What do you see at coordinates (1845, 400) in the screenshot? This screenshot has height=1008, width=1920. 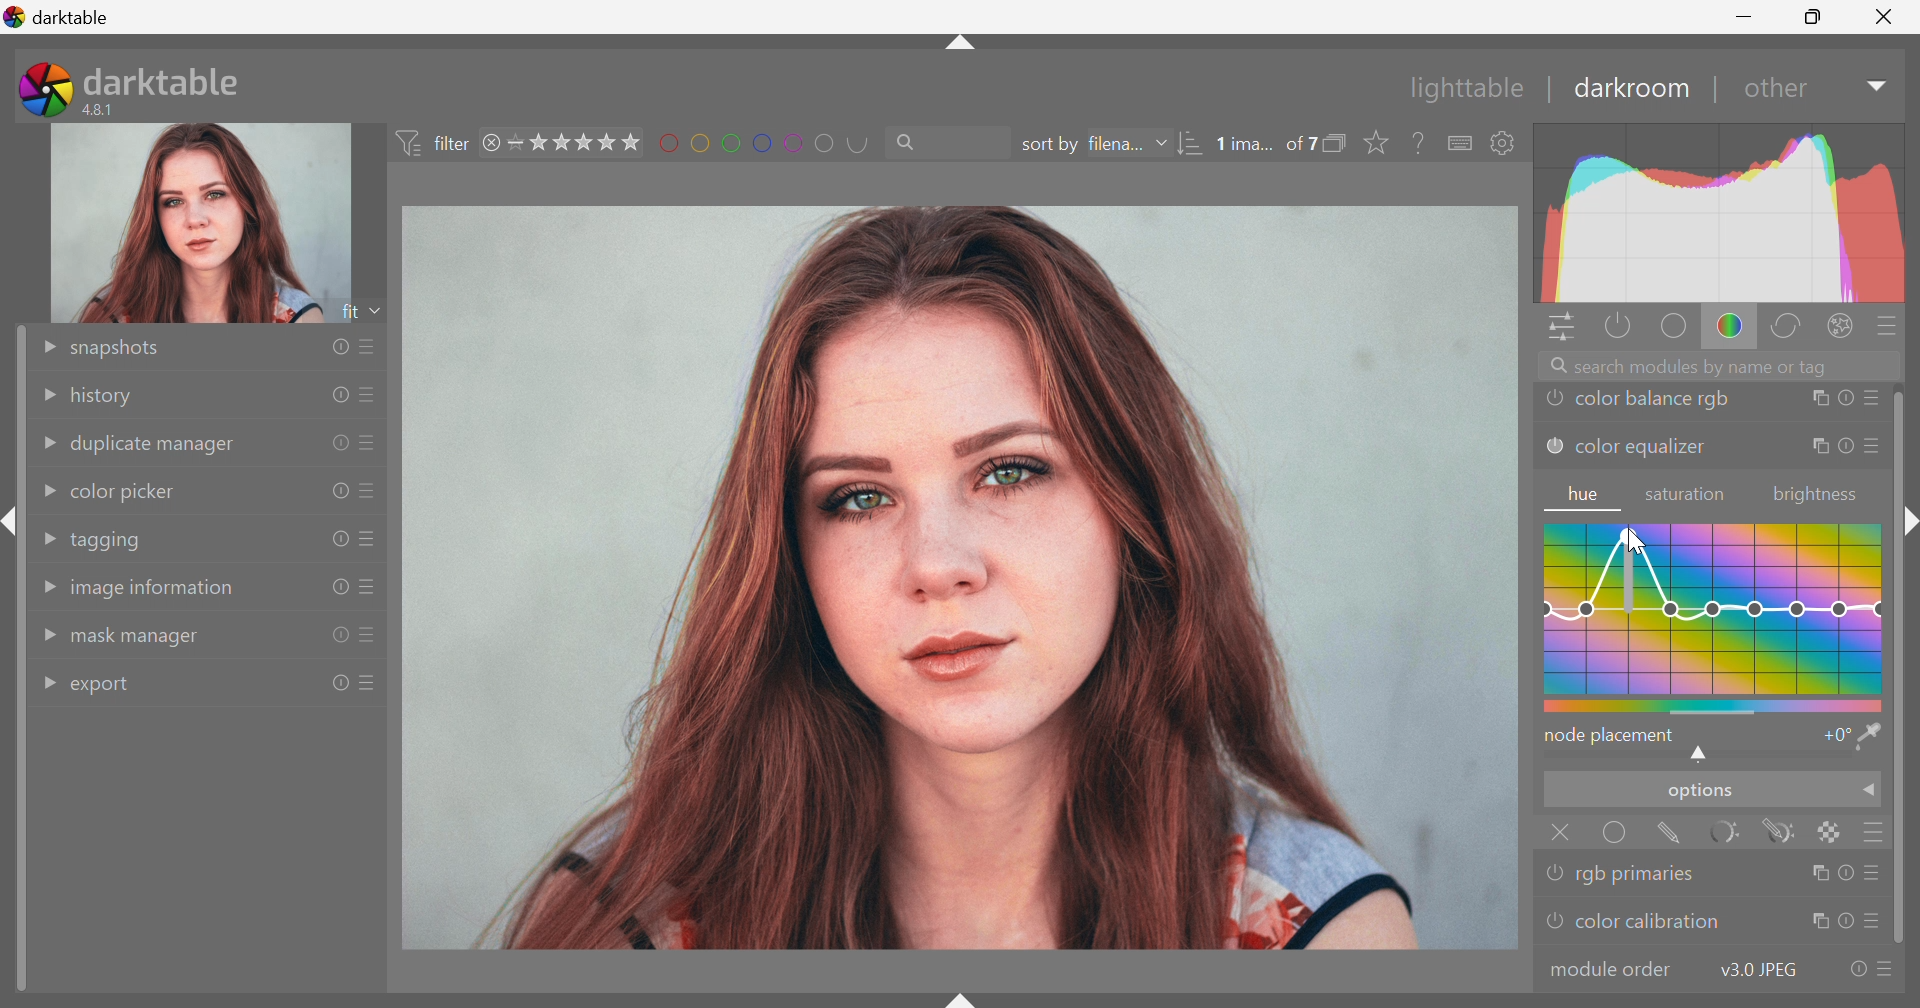 I see `reset` at bounding box center [1845, 400].